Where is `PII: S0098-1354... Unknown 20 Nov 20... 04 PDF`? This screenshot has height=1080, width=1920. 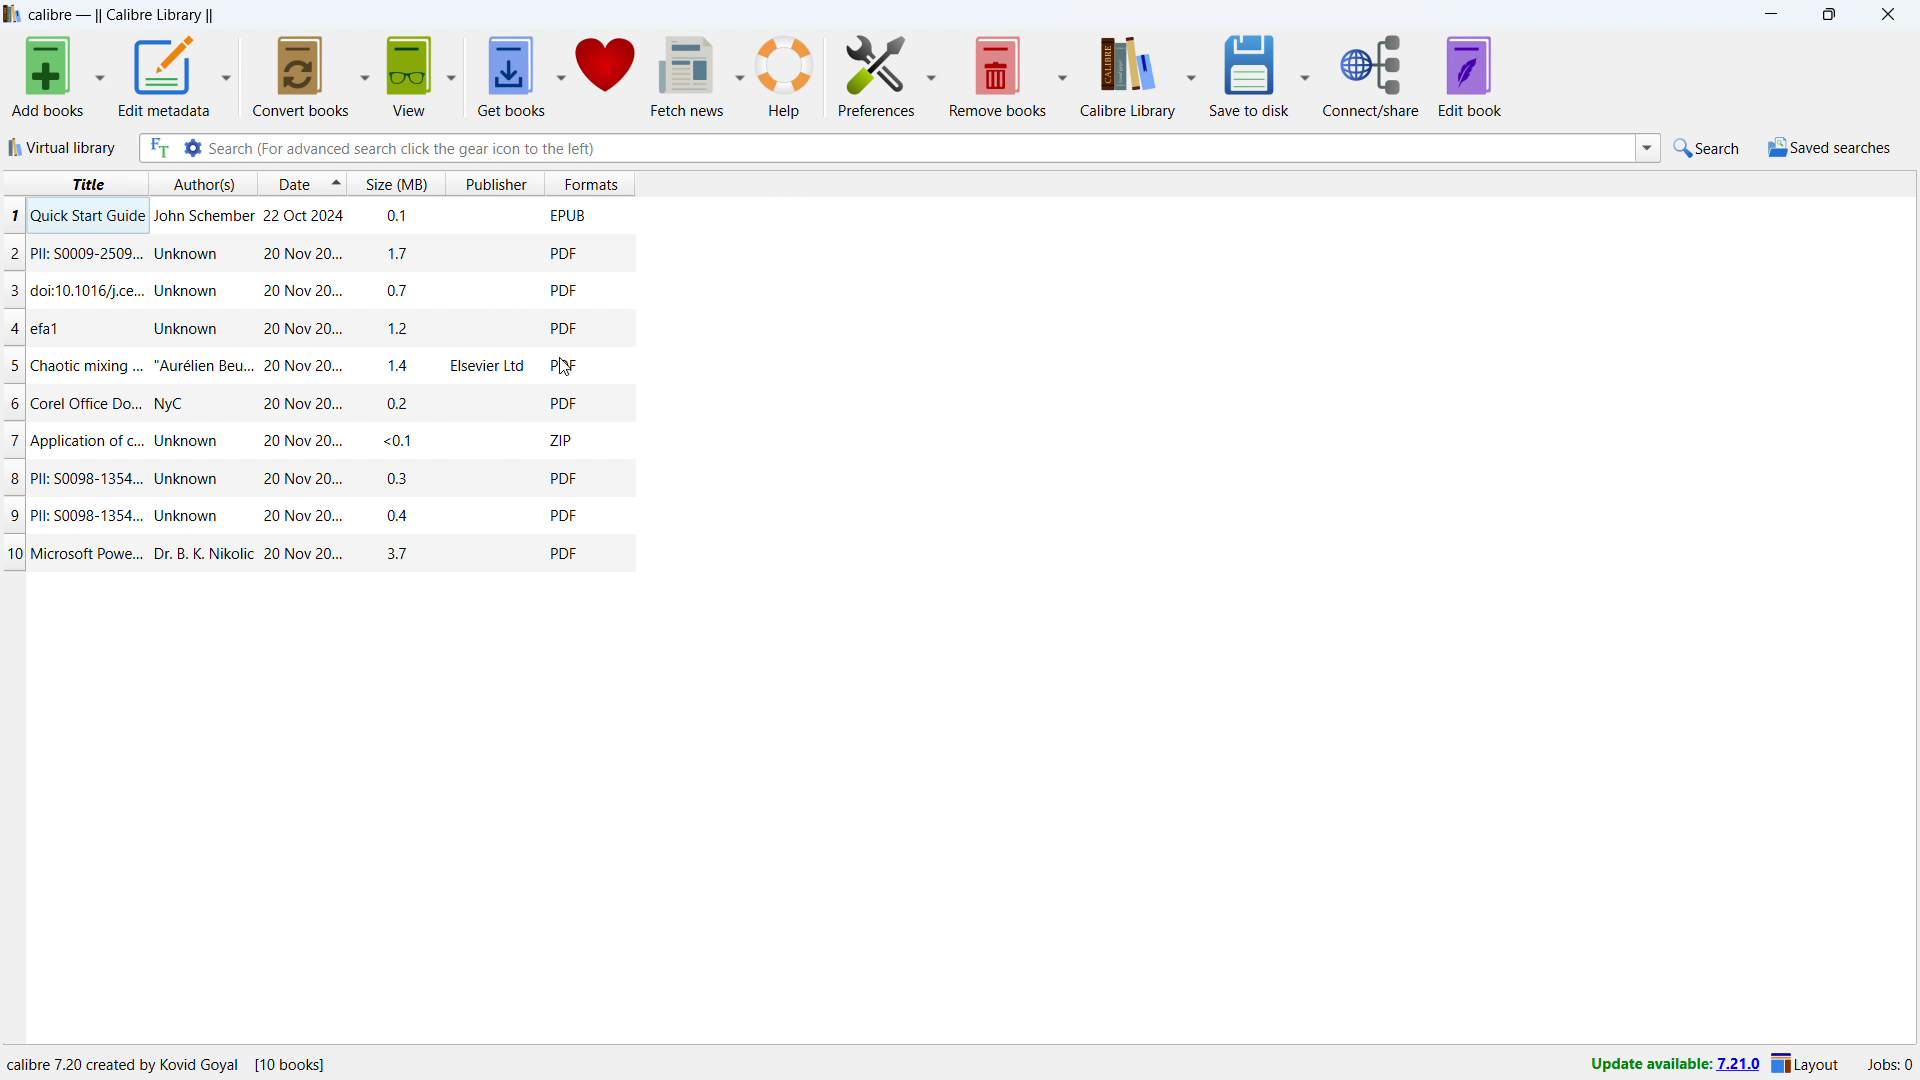 PII: S0098-1354... Unknown 20 Nov 20... 04 PDF is located at coordinates (352, 514).